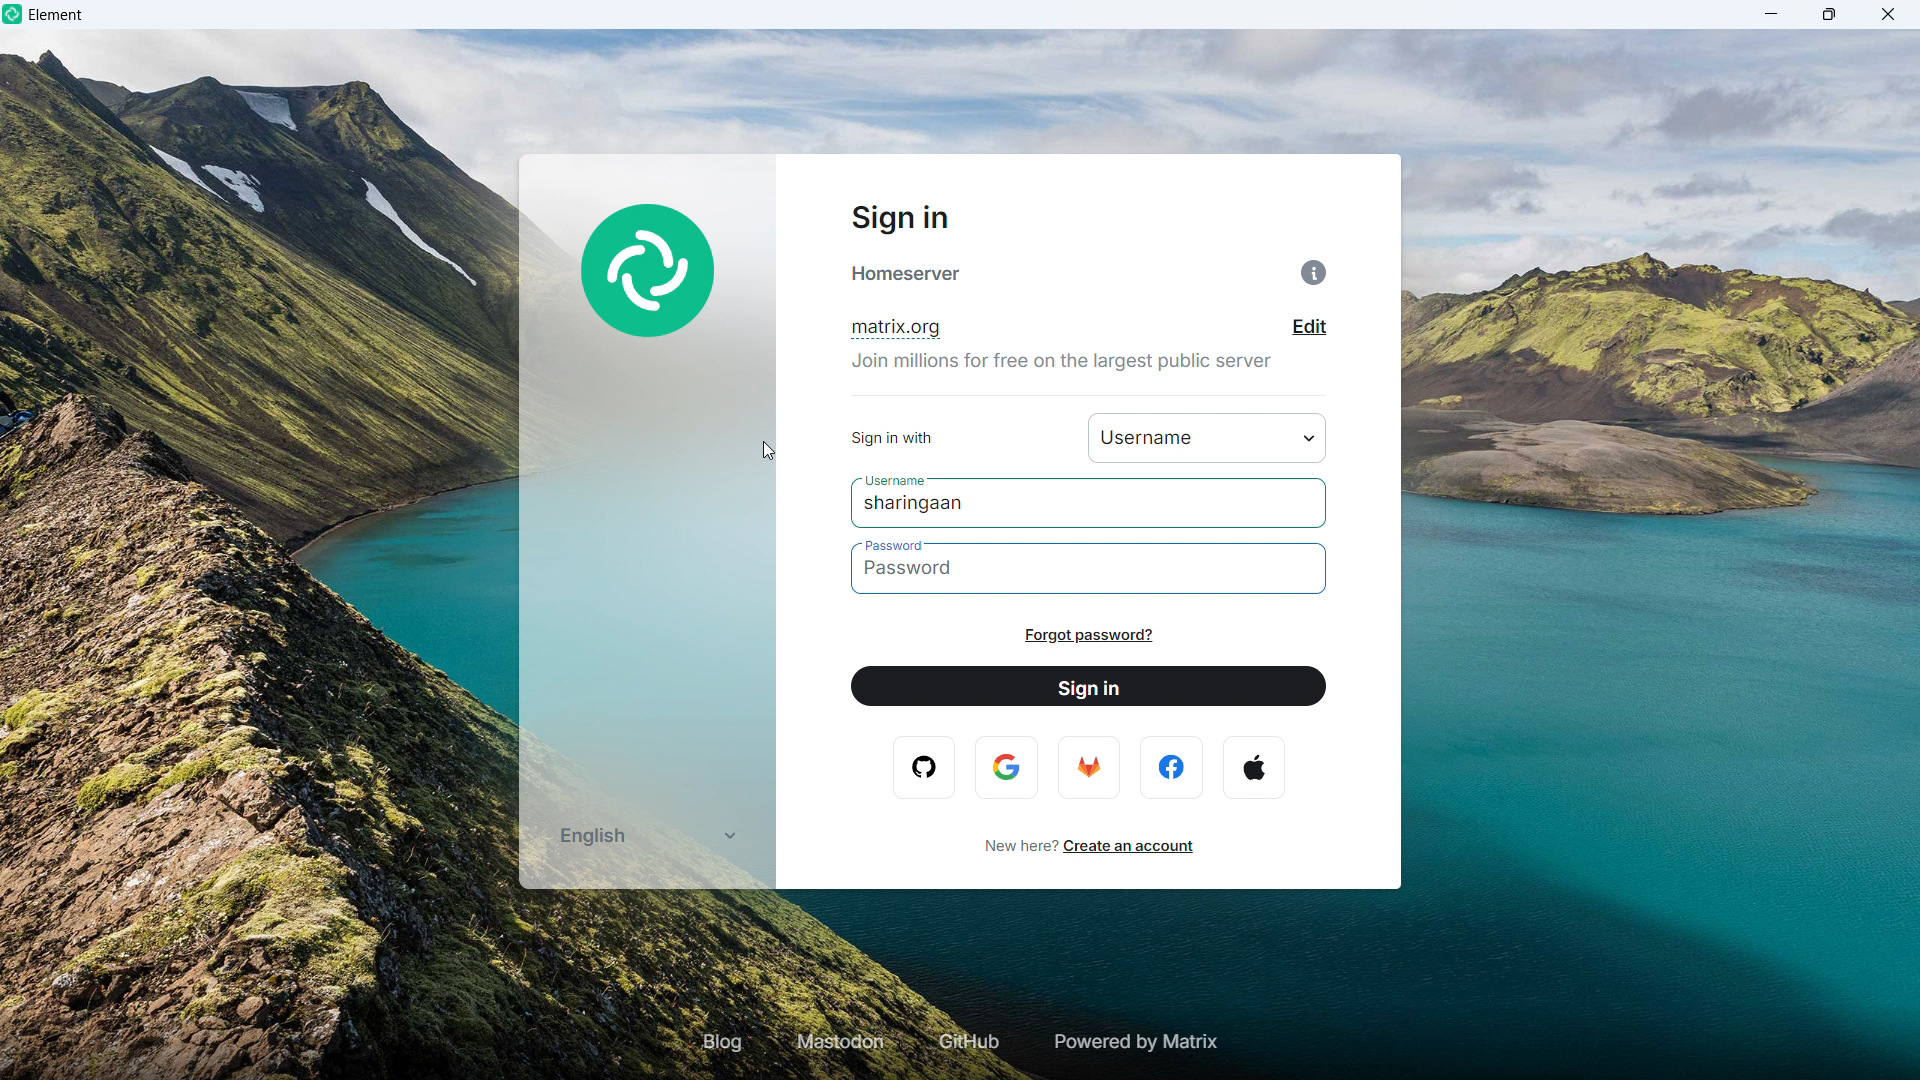 The height and width of the screenshot is (1080, 1920). What do you see at coordinates (771, 452) in the screenshot?
I see `cursor movement` at bounding box center [771, 452].